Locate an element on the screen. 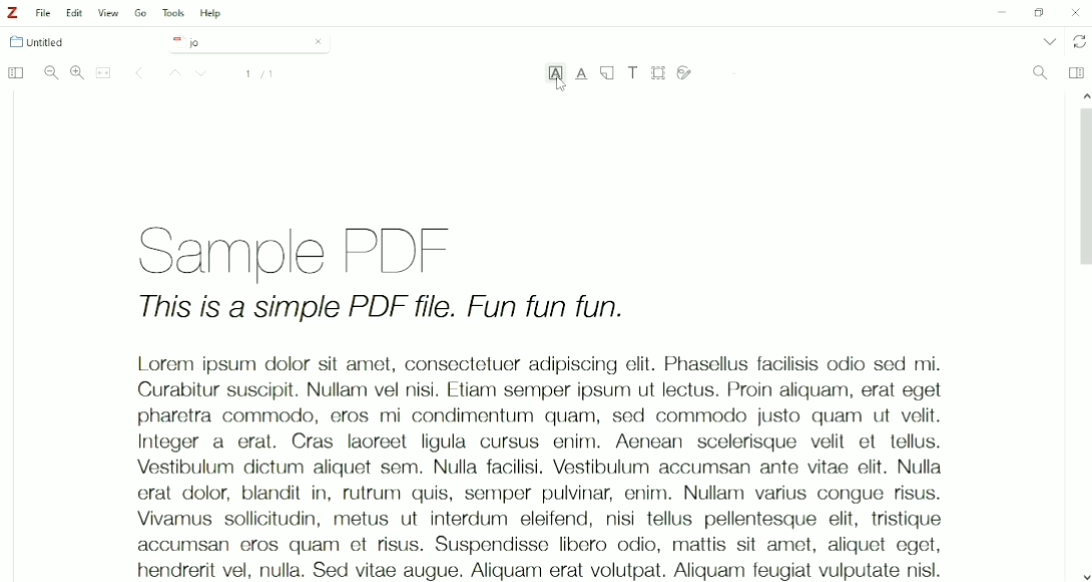 The height and width of the screenshot is (582, 1092). Sync is located at coordinates (1080, 42).